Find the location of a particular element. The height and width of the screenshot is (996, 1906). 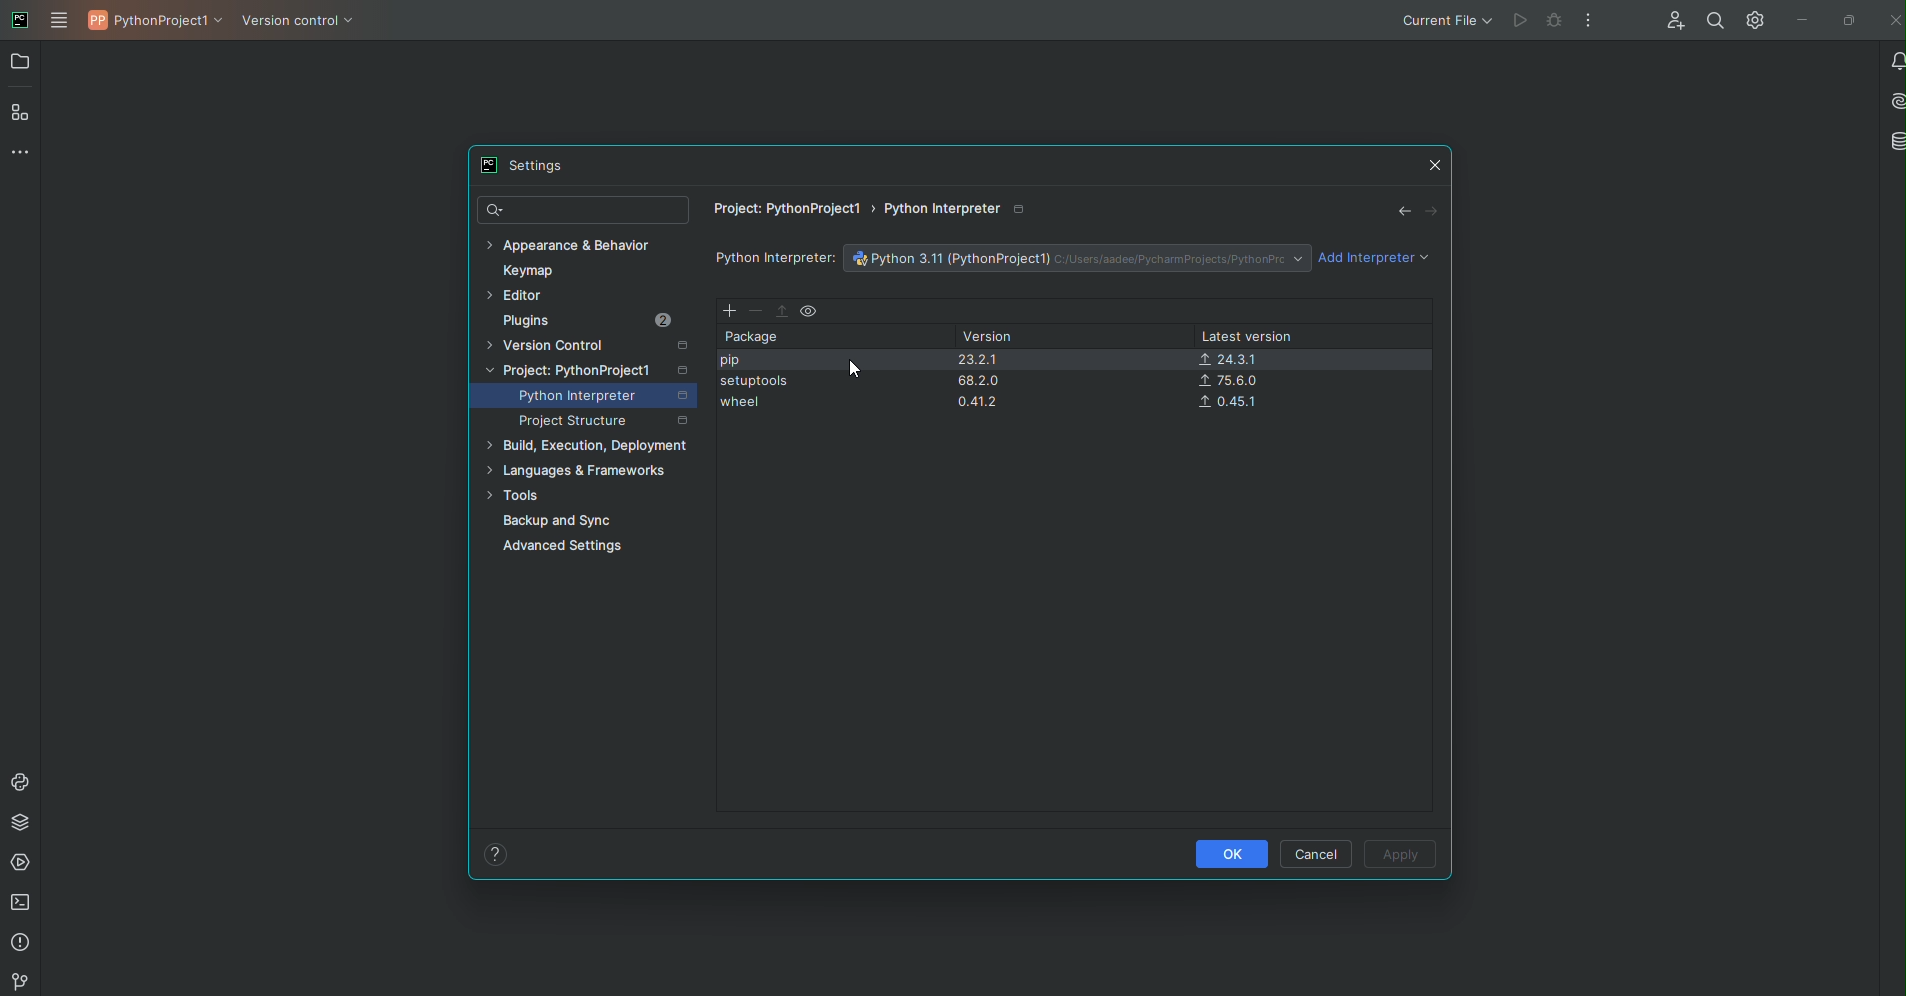

Python Interpreter is located at coordinates (606, 396).